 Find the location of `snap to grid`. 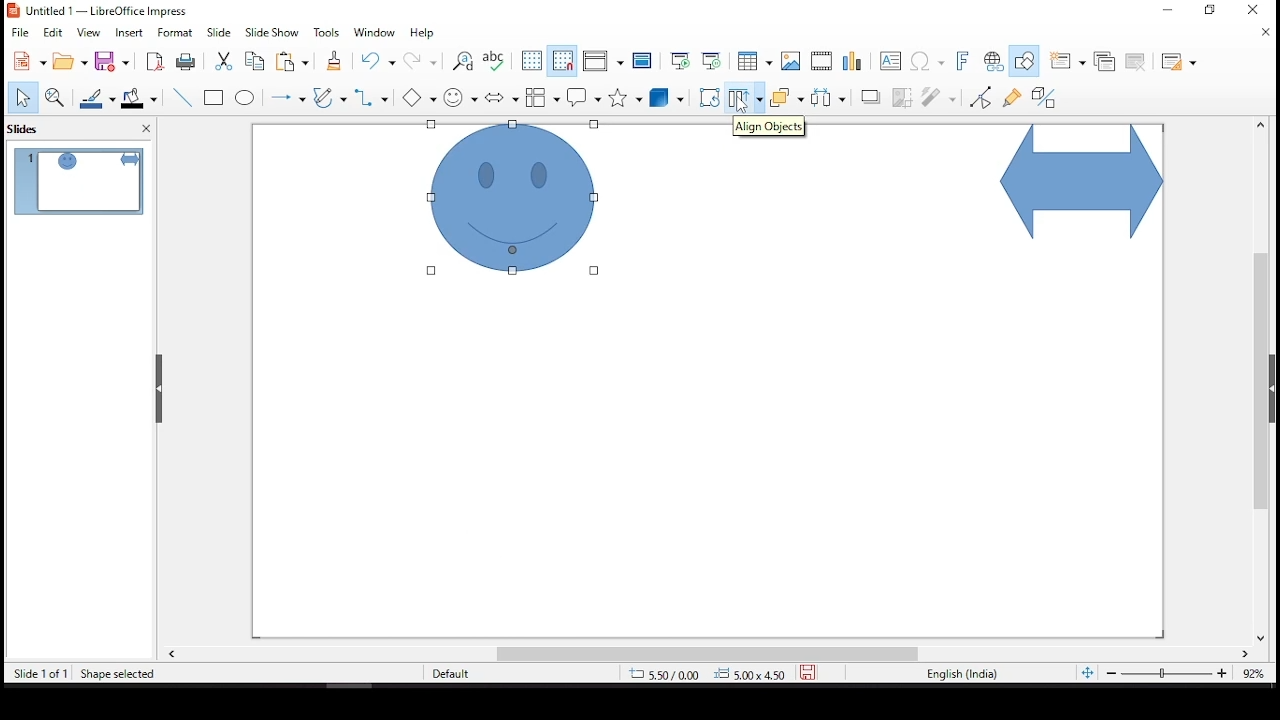

snap to grid is located at coordinates (563, 61).